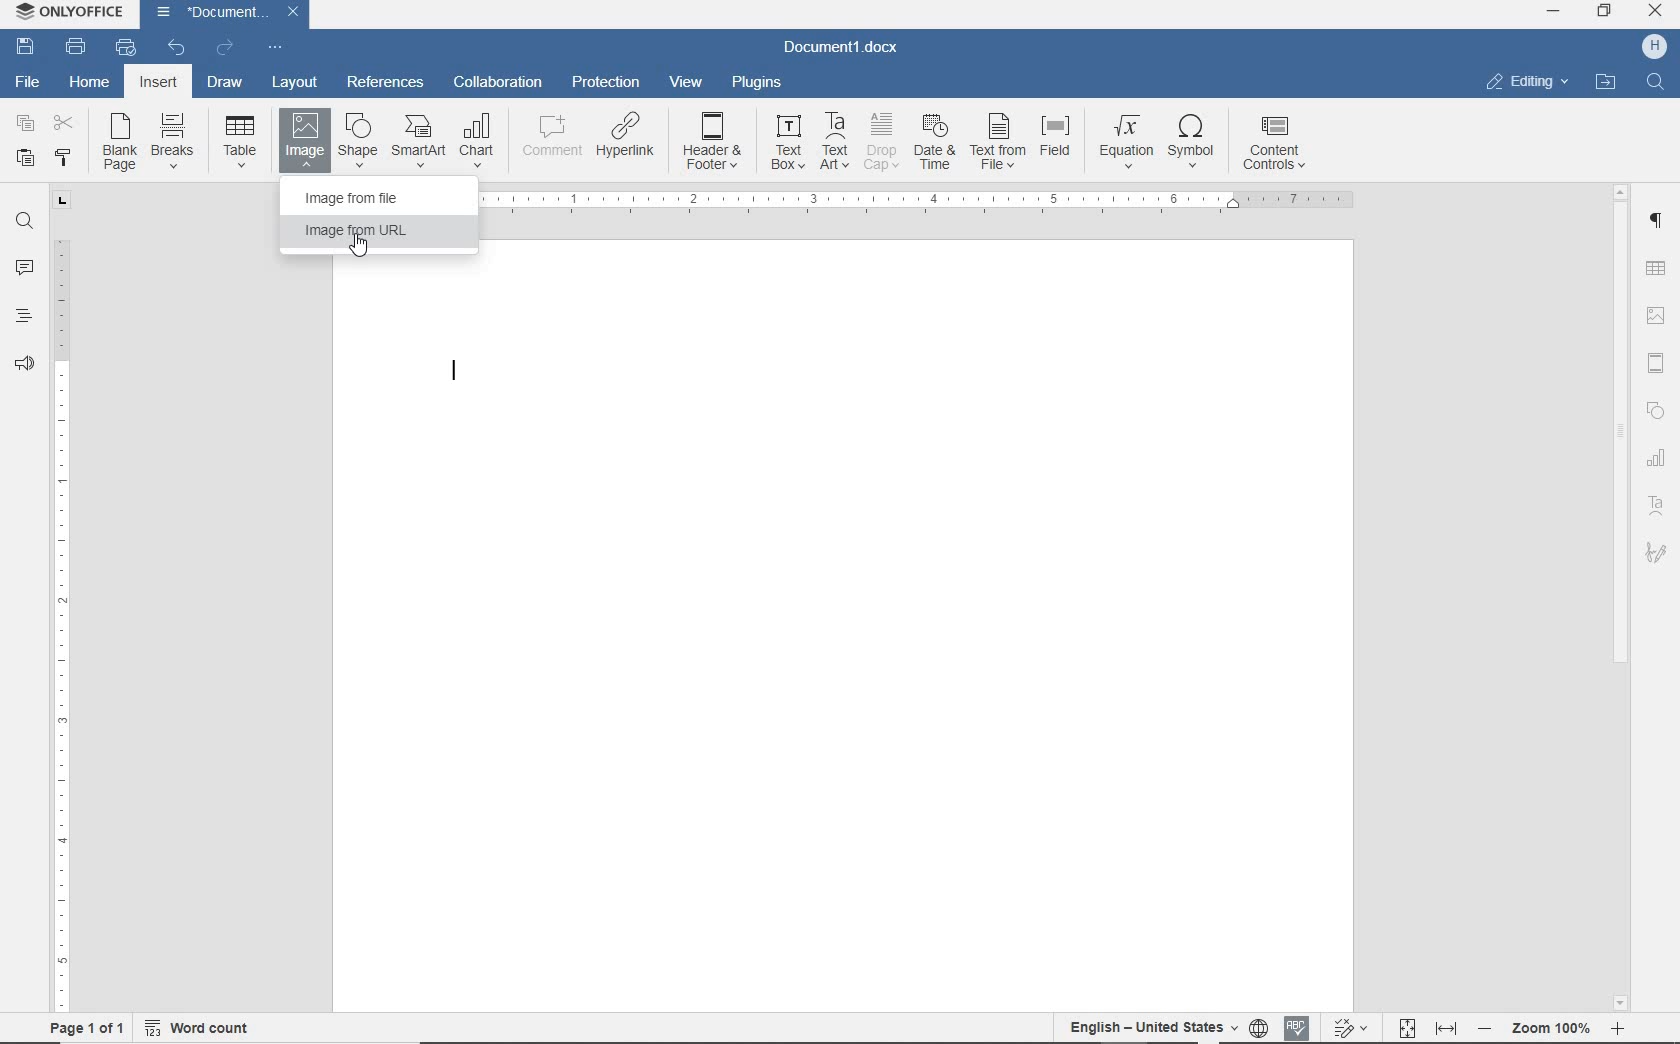 The width and height of the screenshot is (1680, 1044). Describe the element at coordinates (479, 141) in the screenshot. I see `chart` at that location.